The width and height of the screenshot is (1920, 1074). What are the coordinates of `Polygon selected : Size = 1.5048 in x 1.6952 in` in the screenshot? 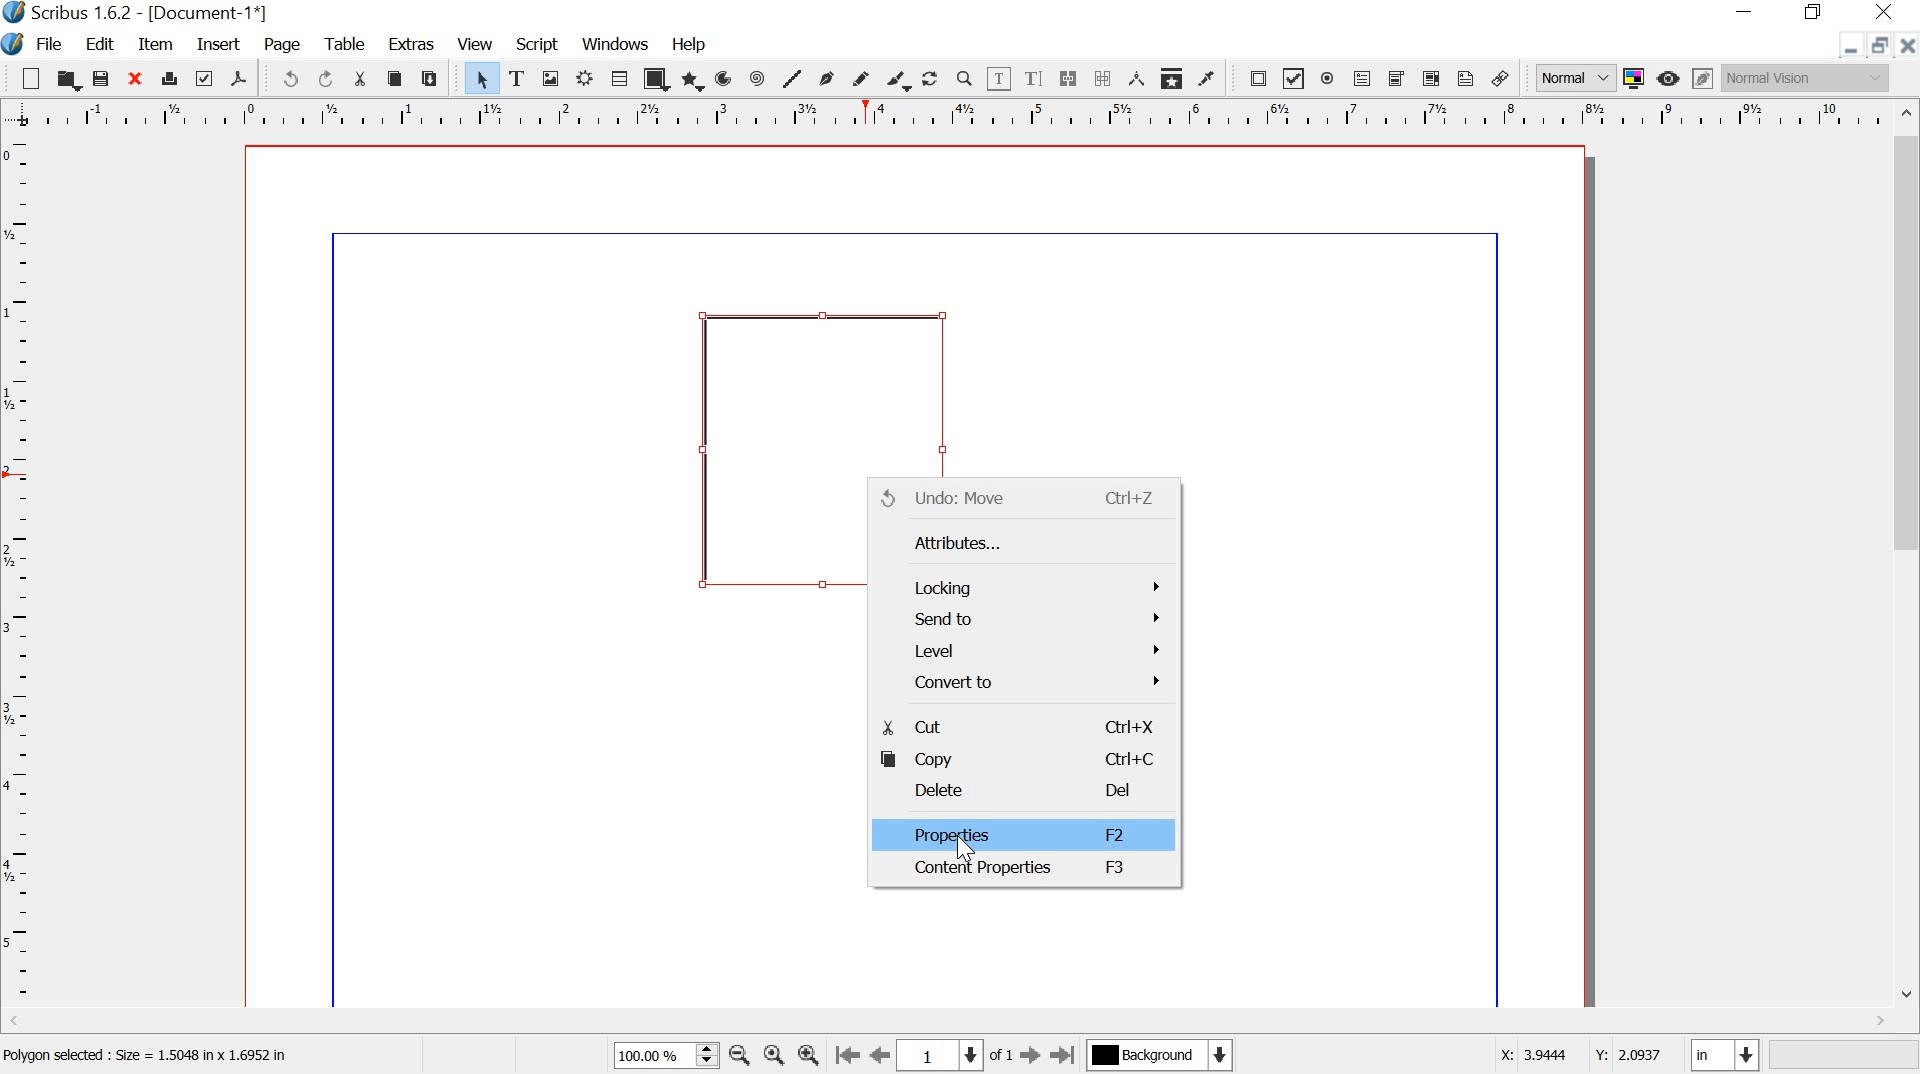 It's located at (151, 1059).